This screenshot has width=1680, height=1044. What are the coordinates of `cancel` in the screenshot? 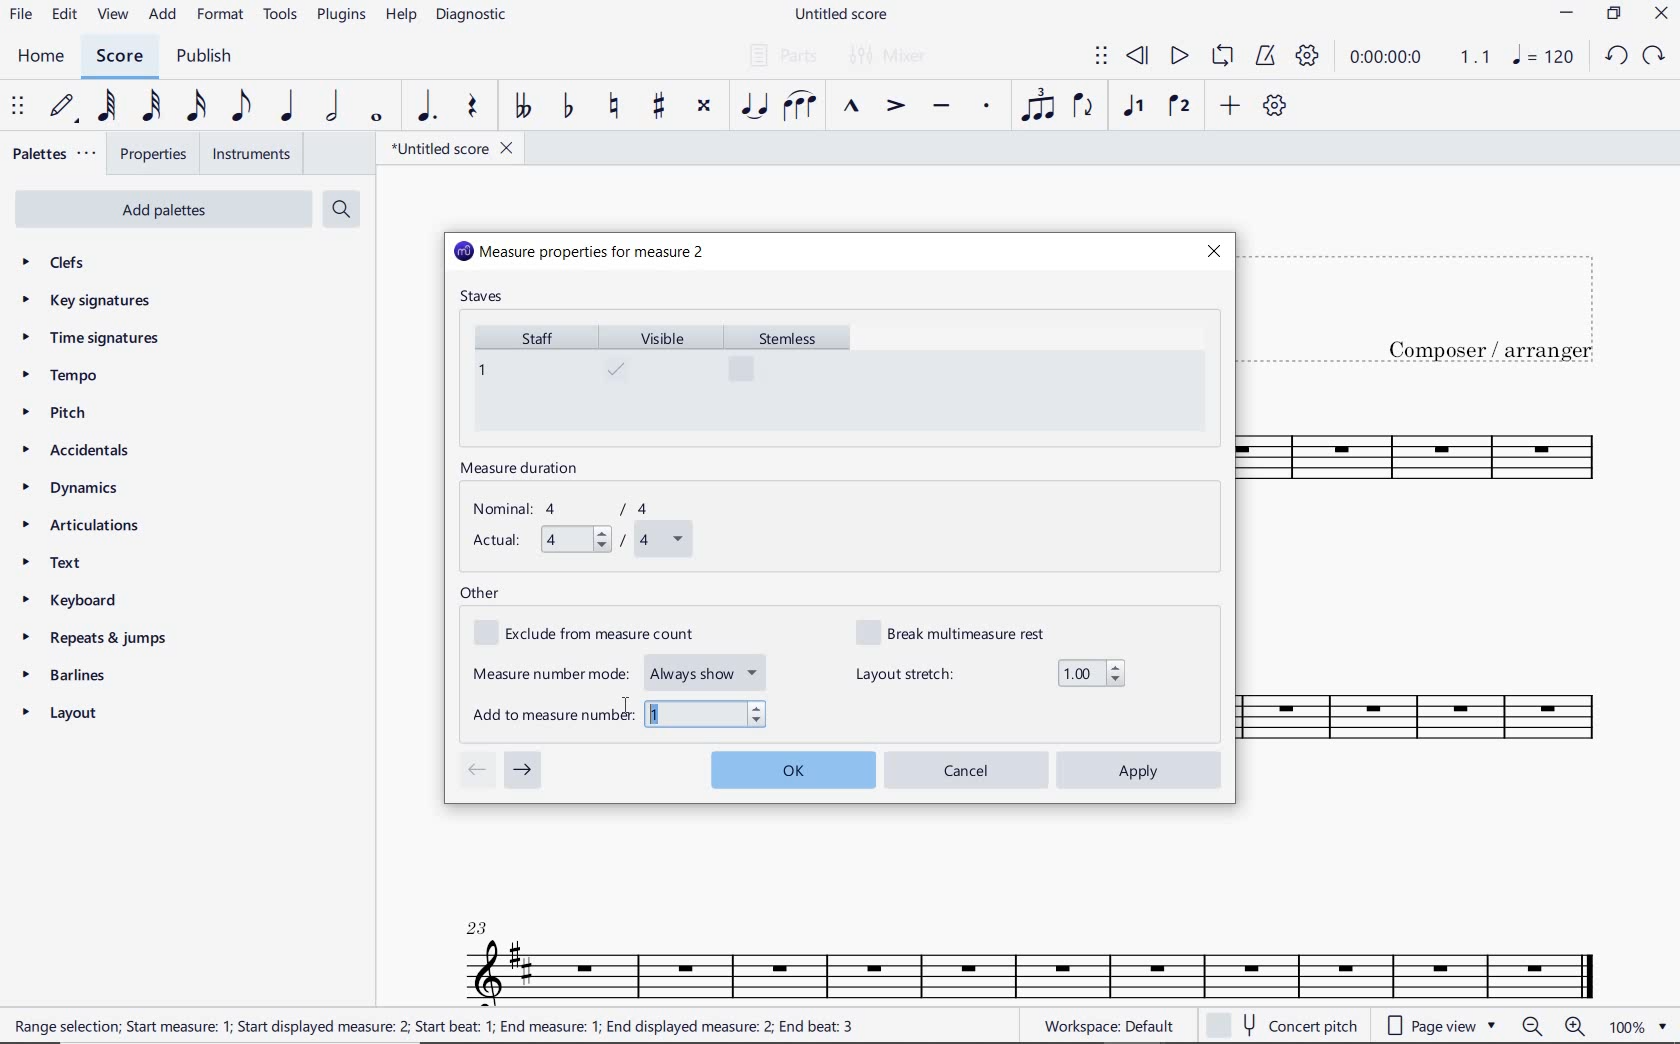 It's located at (967, 769).